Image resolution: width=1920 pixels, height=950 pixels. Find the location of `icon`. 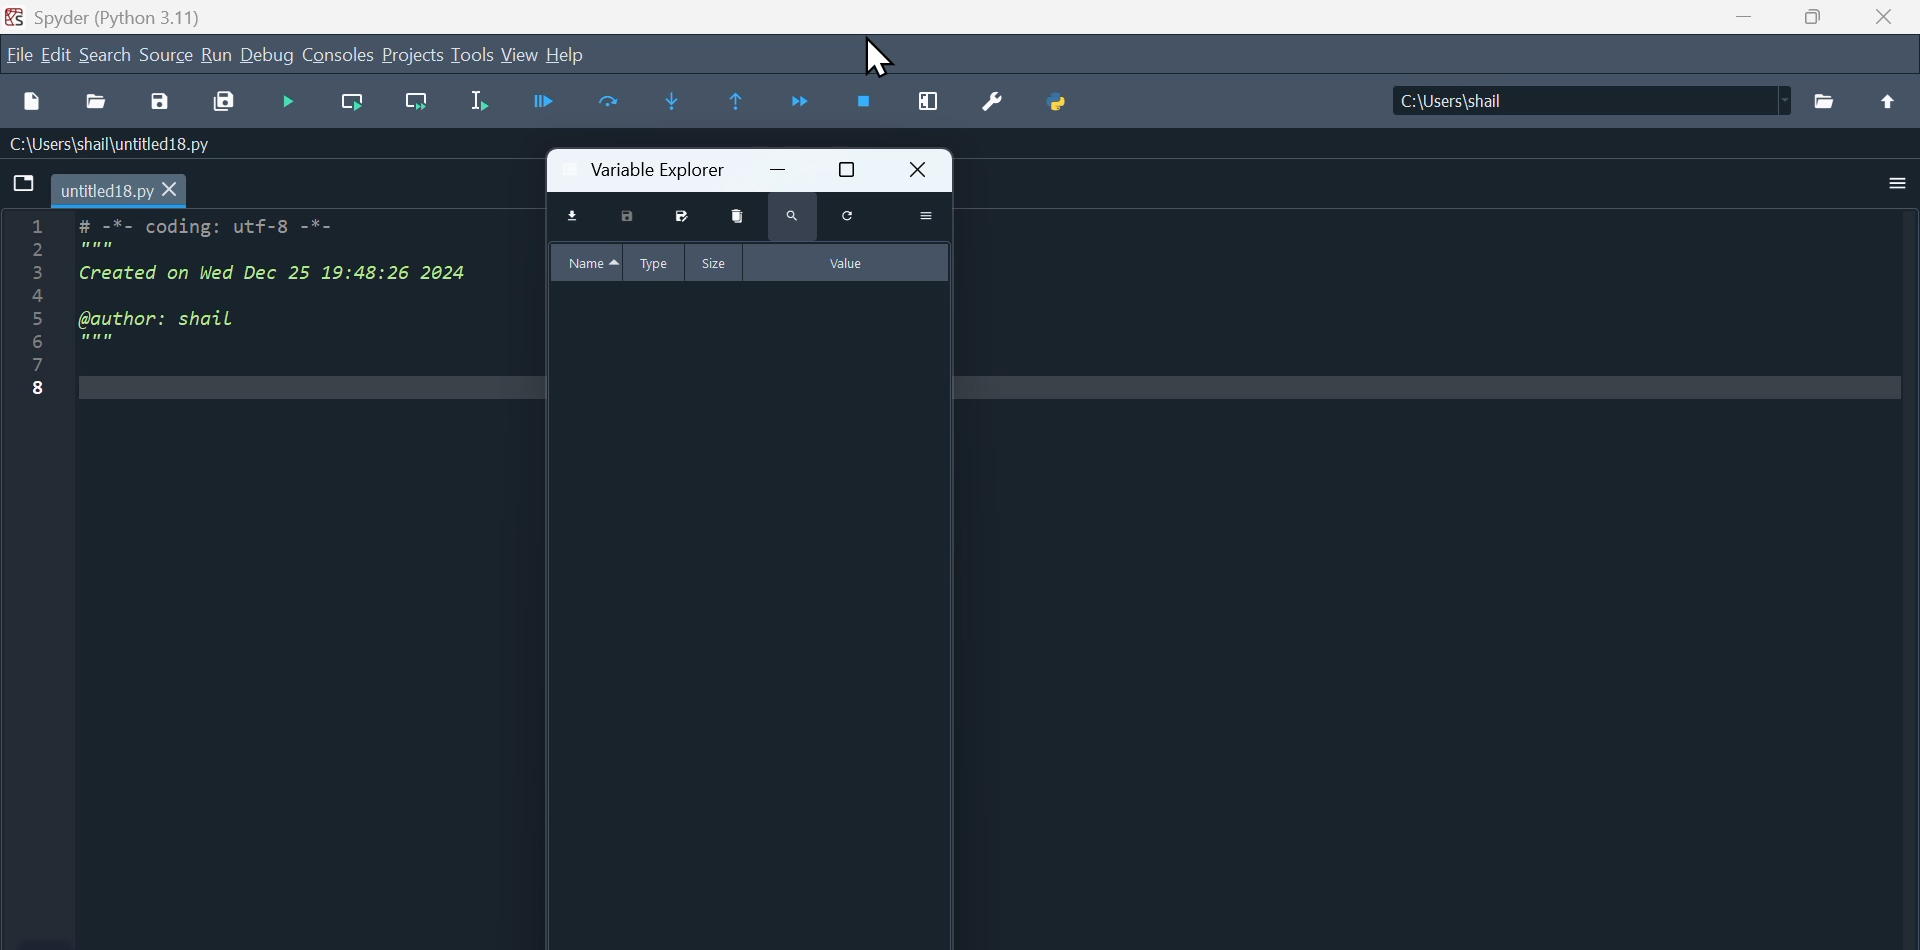

icon is located at coordinates (24, 189).